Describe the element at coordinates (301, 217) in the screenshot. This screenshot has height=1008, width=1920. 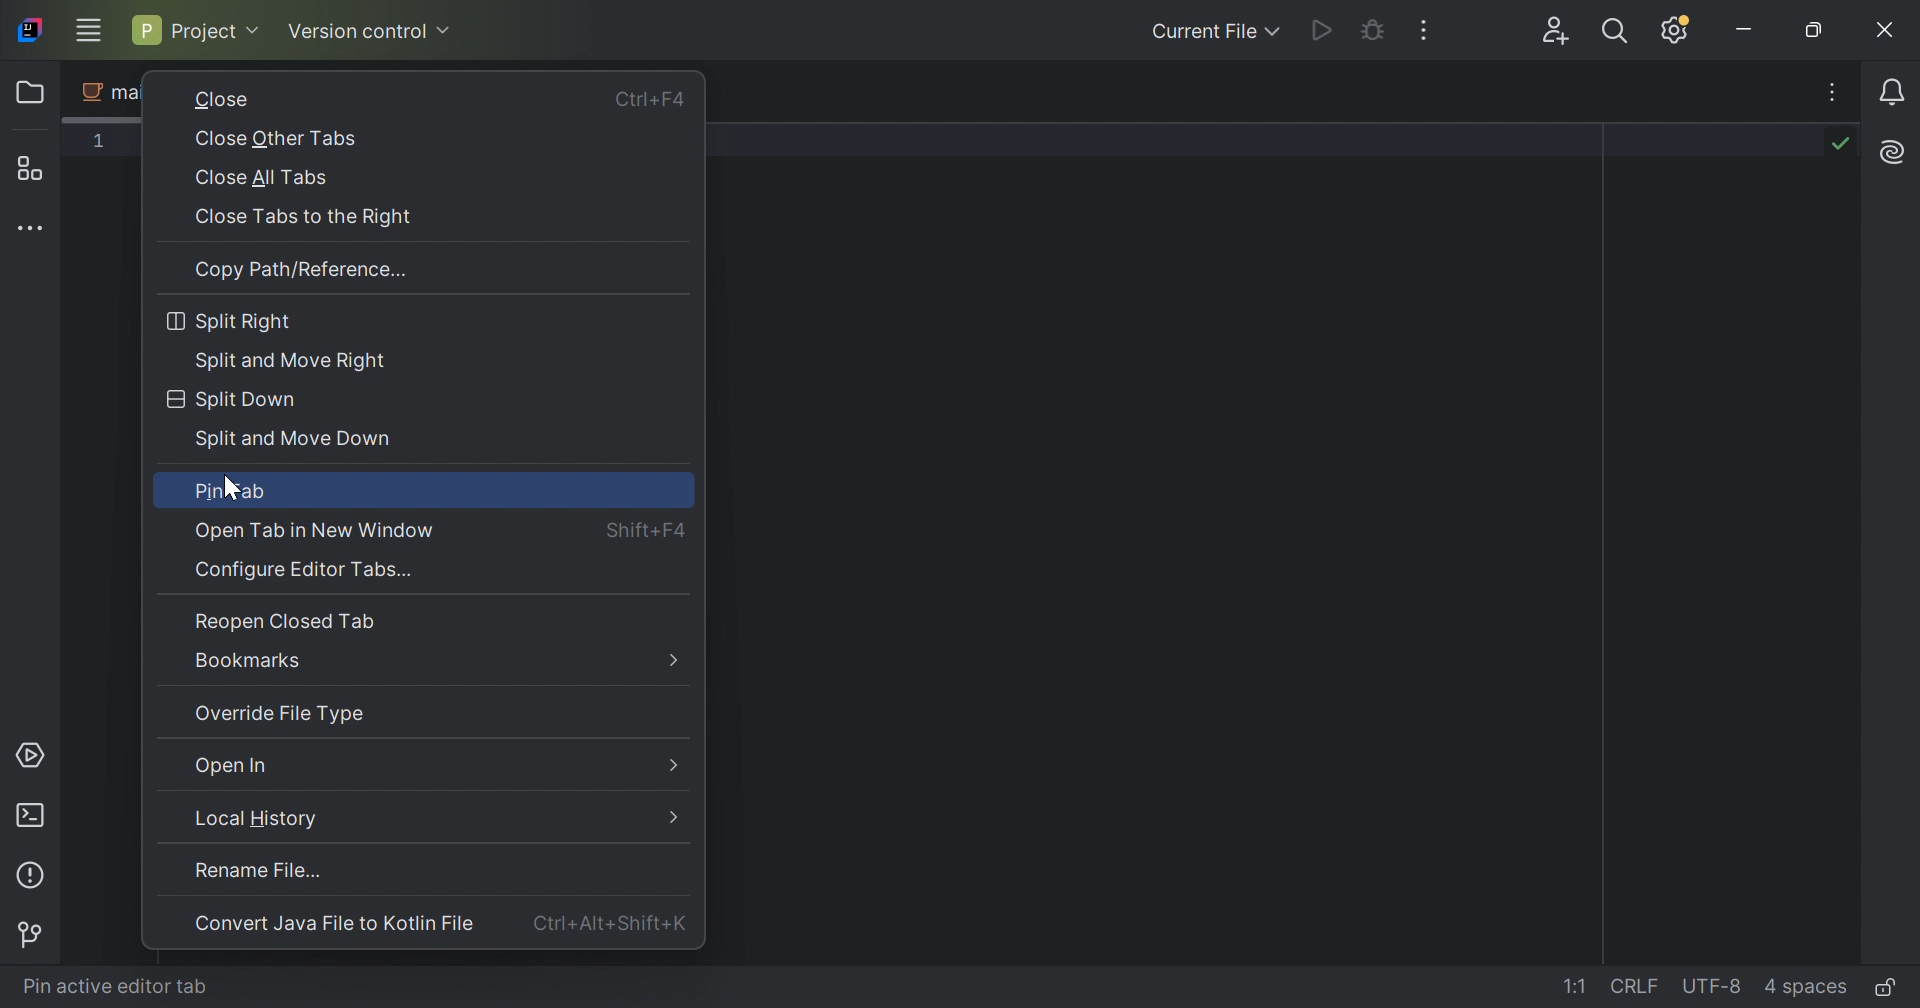
I see `Close tabs to the right` at that location.